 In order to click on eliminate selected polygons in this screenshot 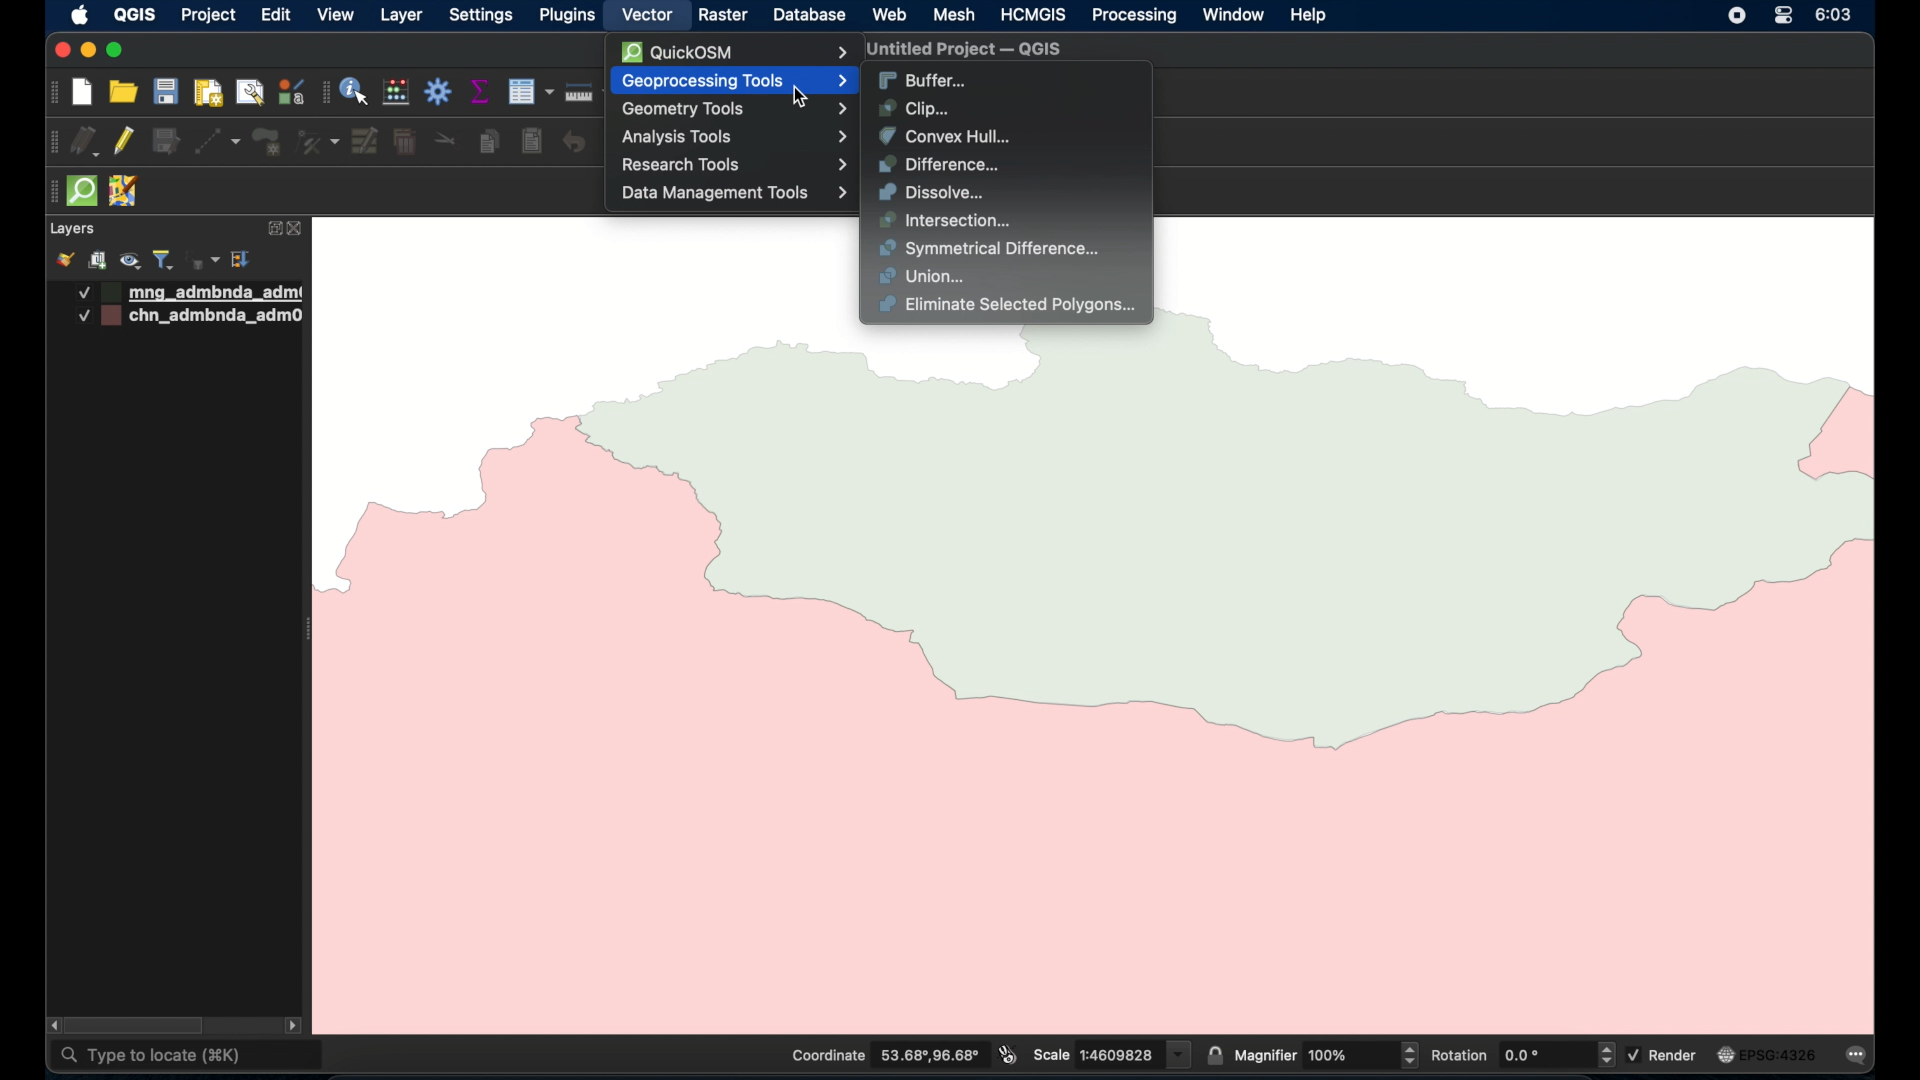, I will do `click(1010, 307)`.